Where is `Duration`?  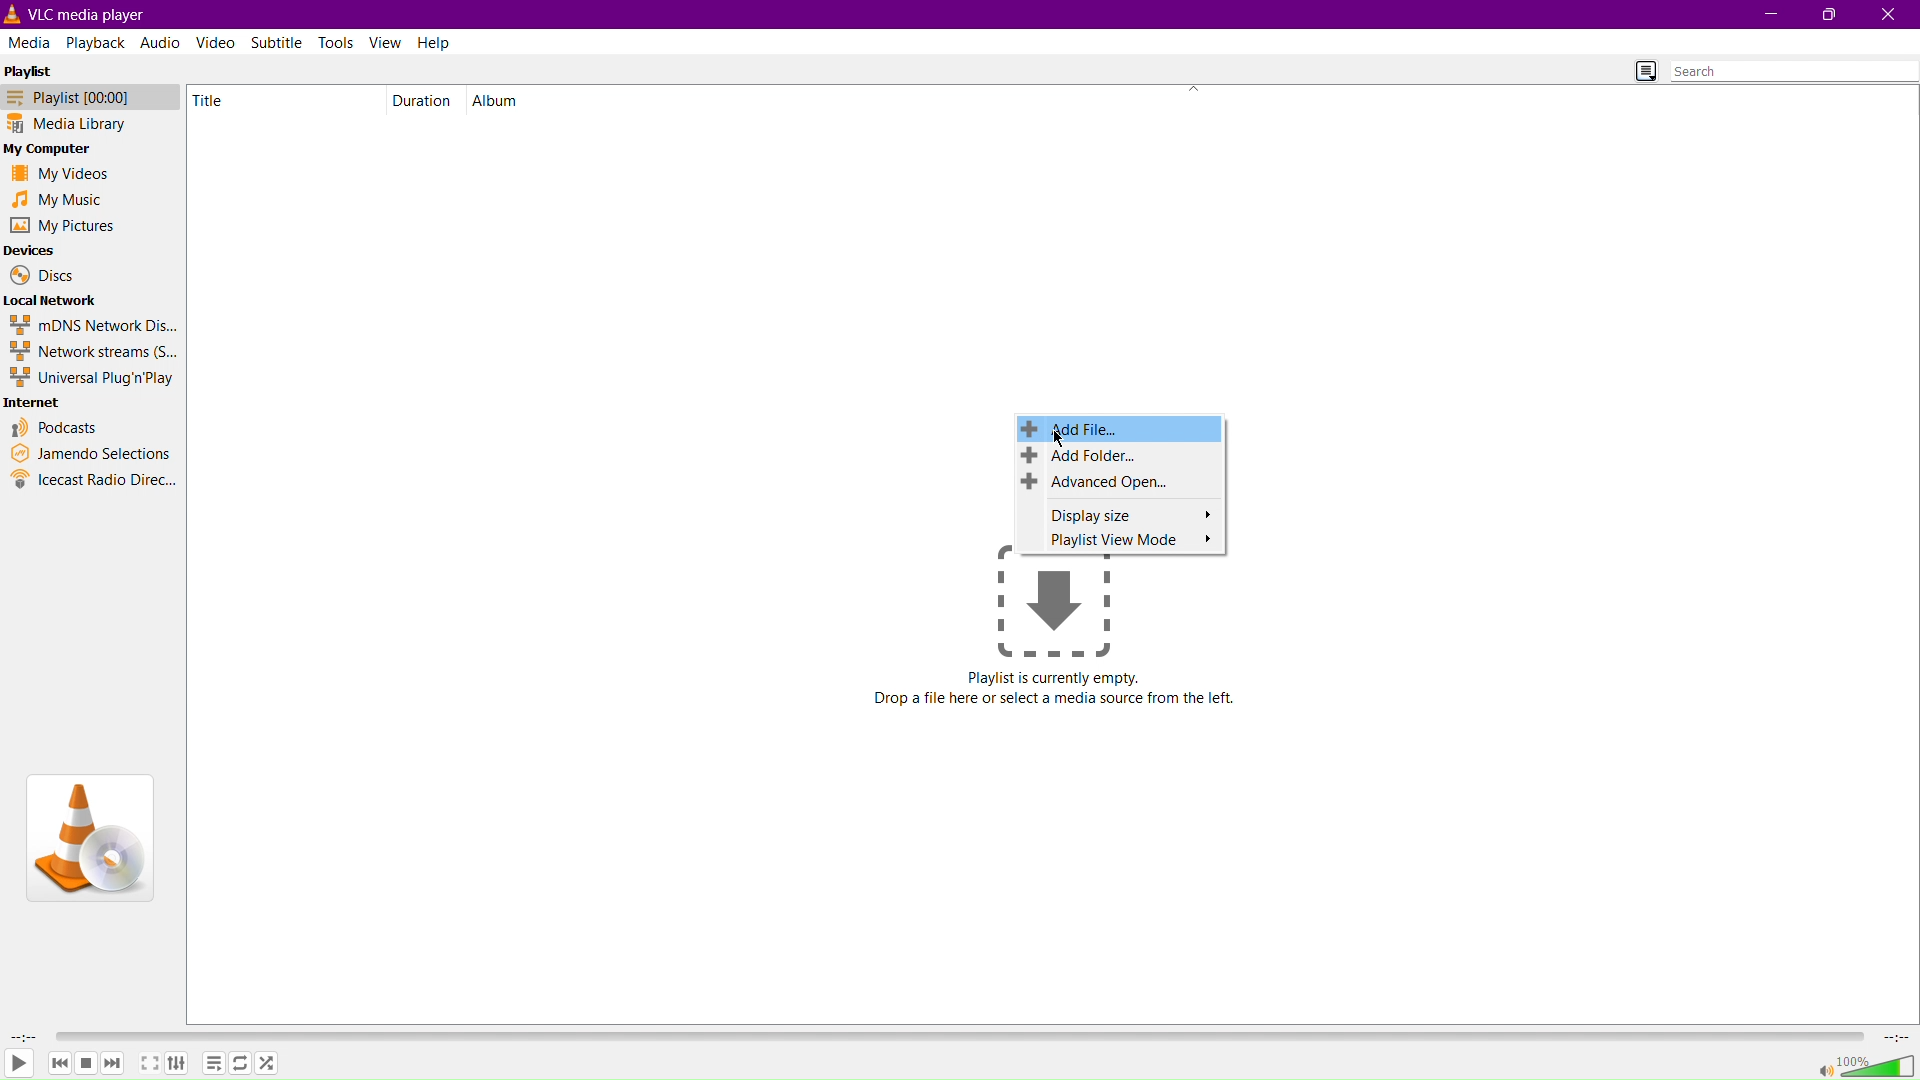 Duration is located at coordinates (423, 100).